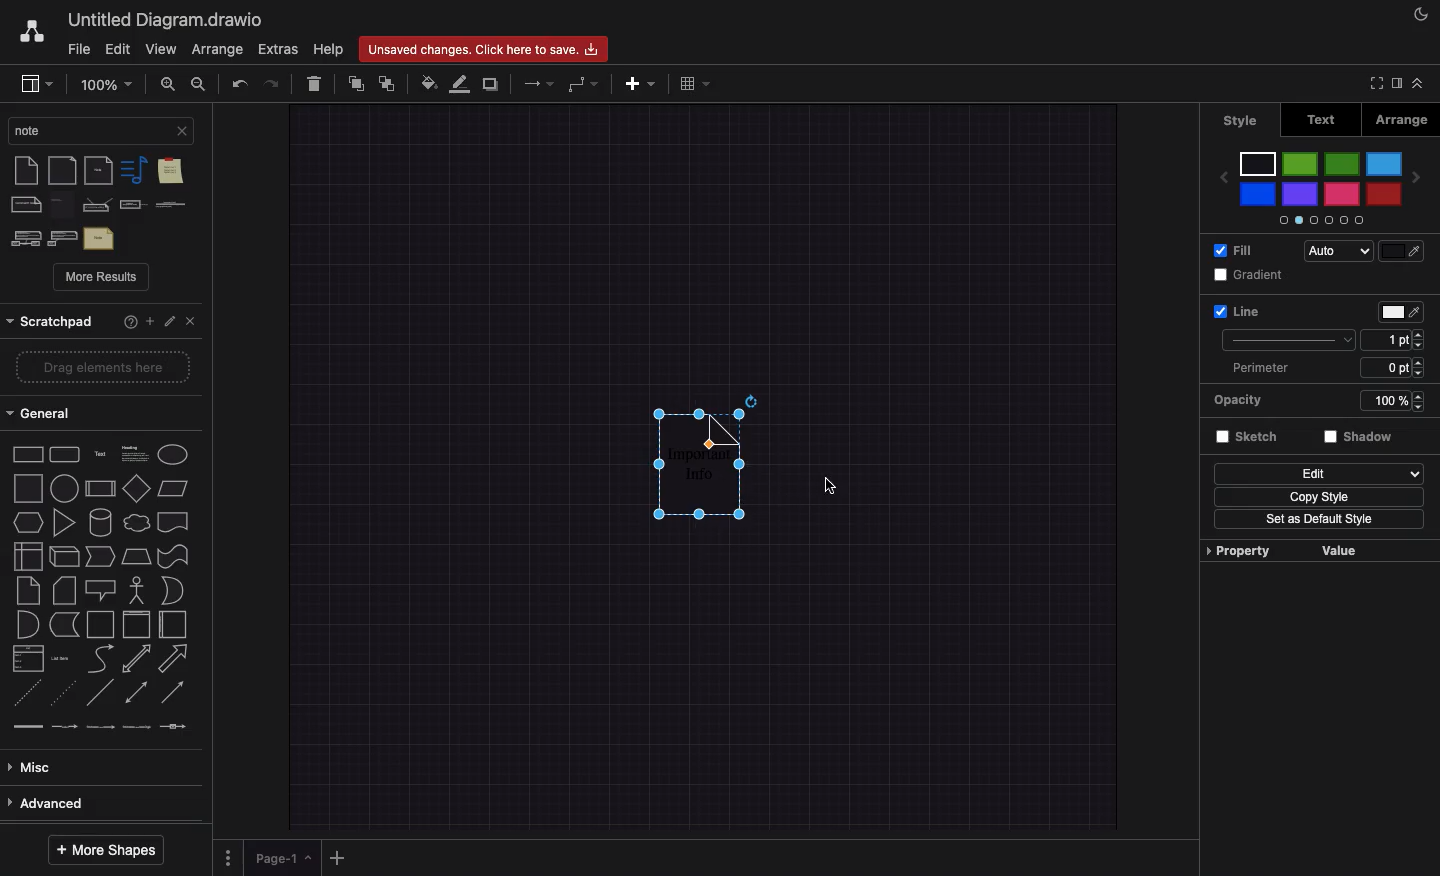 The image size is (1440, 876). I want to click on scratchpad, so click(51, 322).